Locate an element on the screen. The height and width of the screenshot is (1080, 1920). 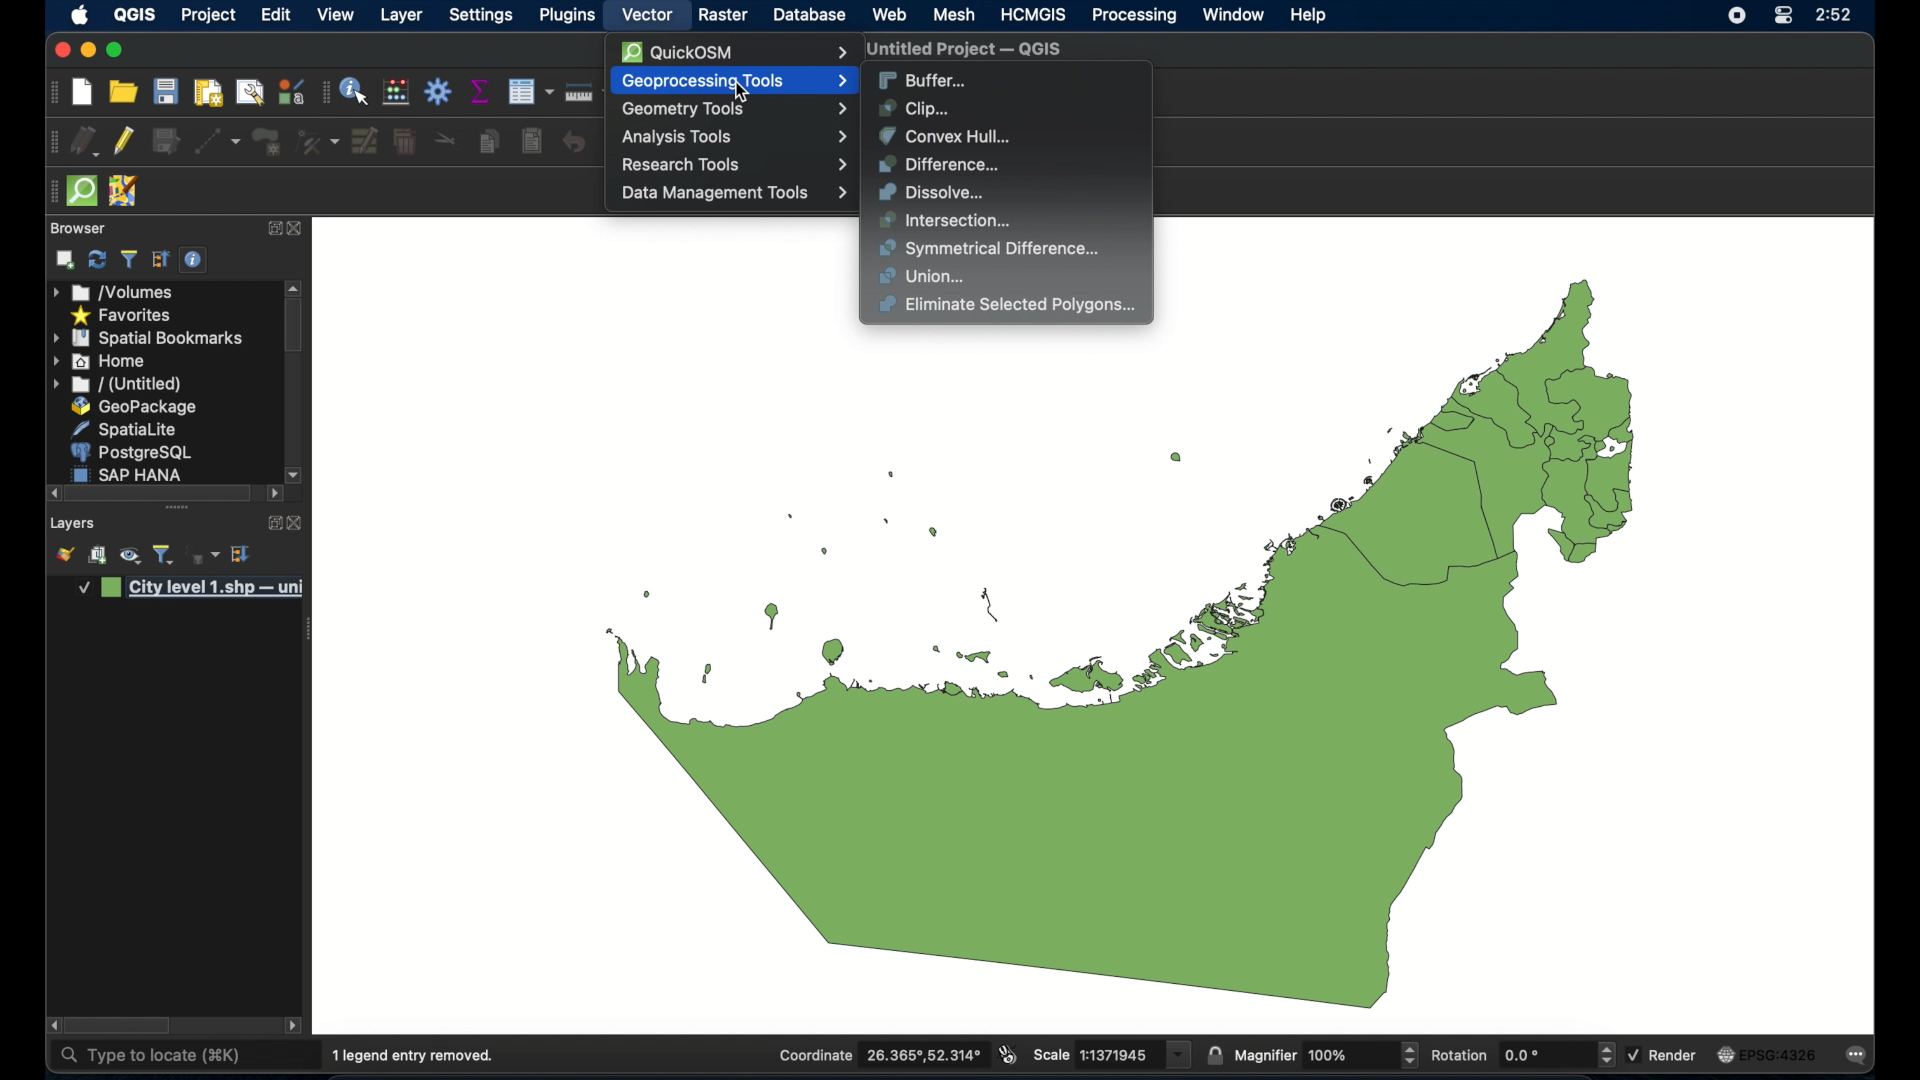
scroll right arrow is located at coordinates (53, 493).